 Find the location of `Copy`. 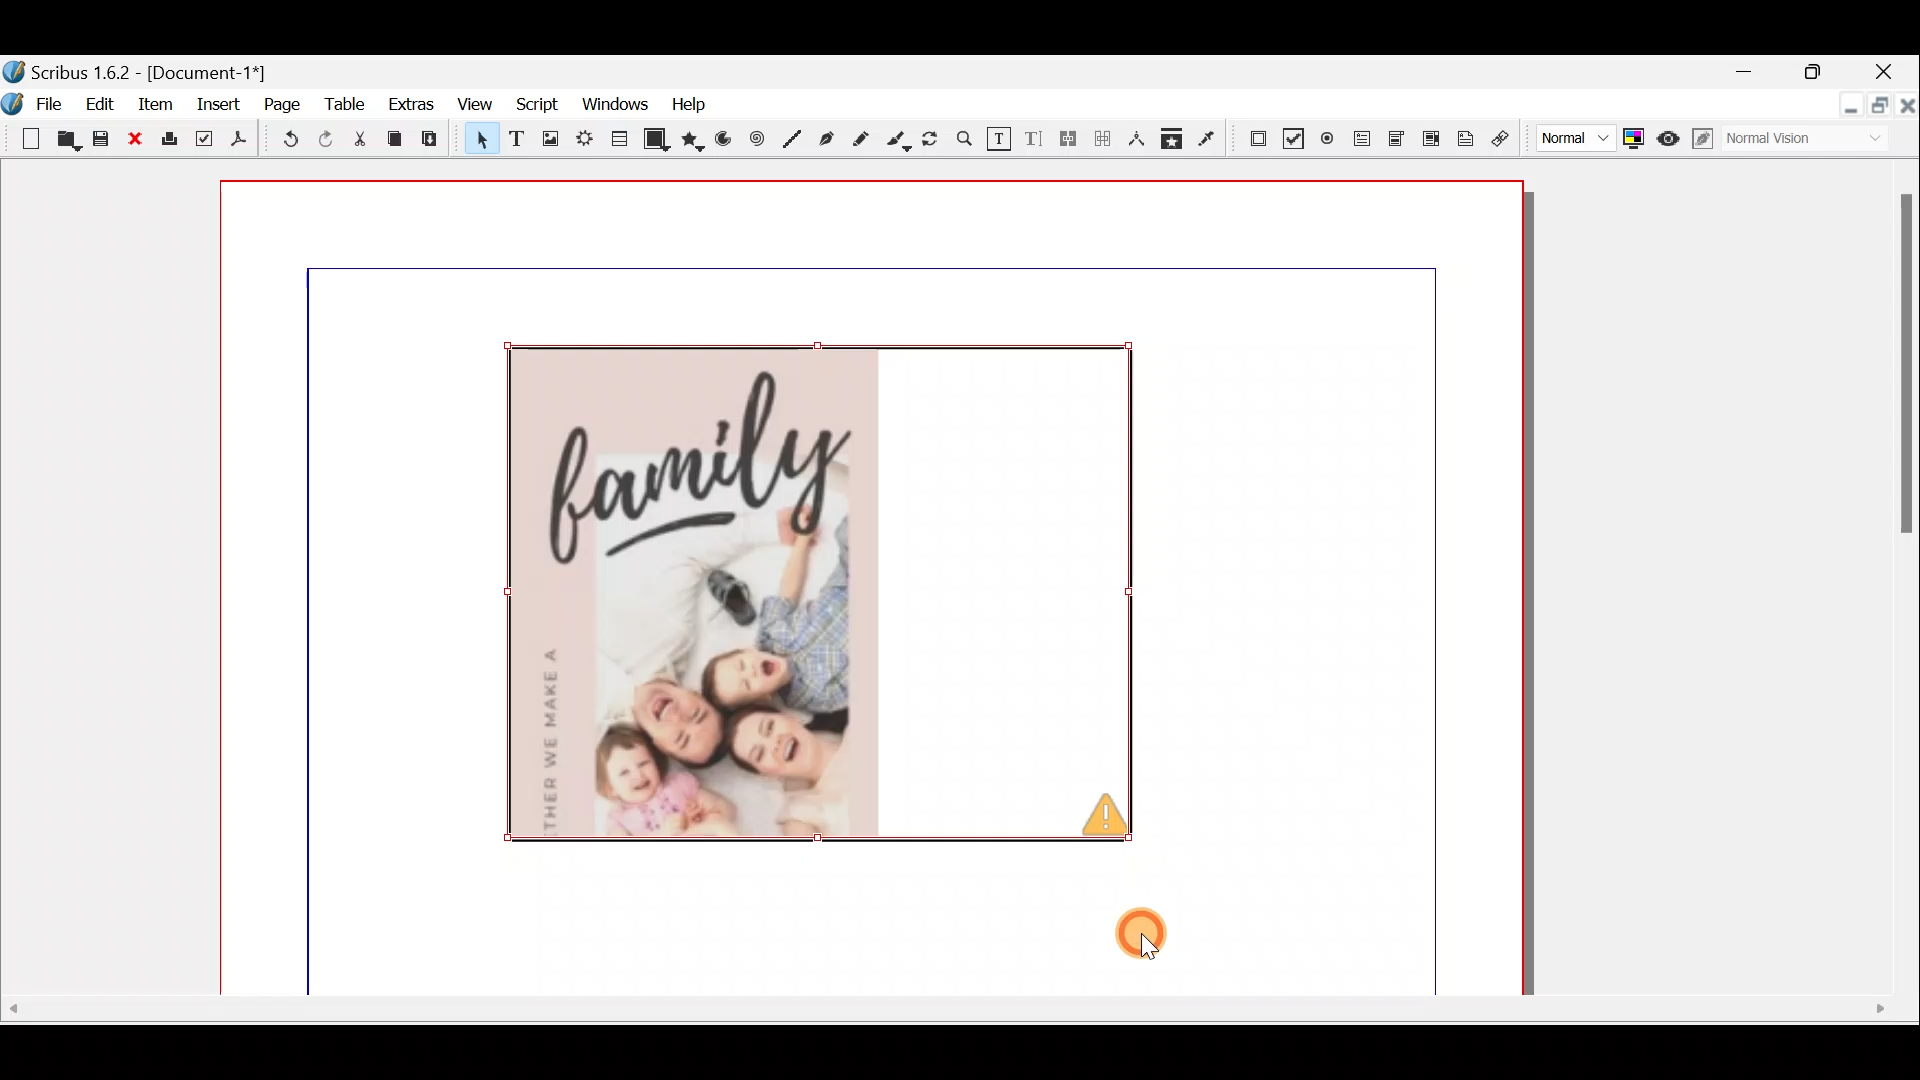

Copy is located at coordinates (395, 139).